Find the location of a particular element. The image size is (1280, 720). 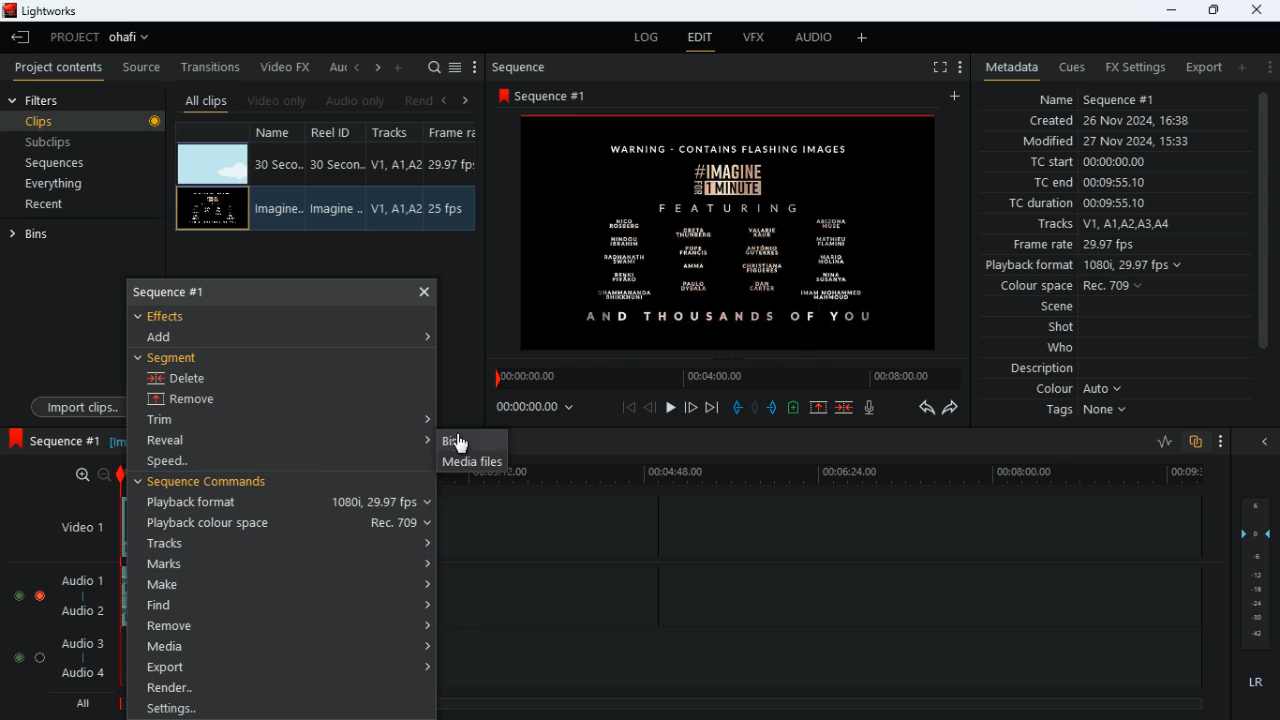

created is located at coordinates (1119, 122).